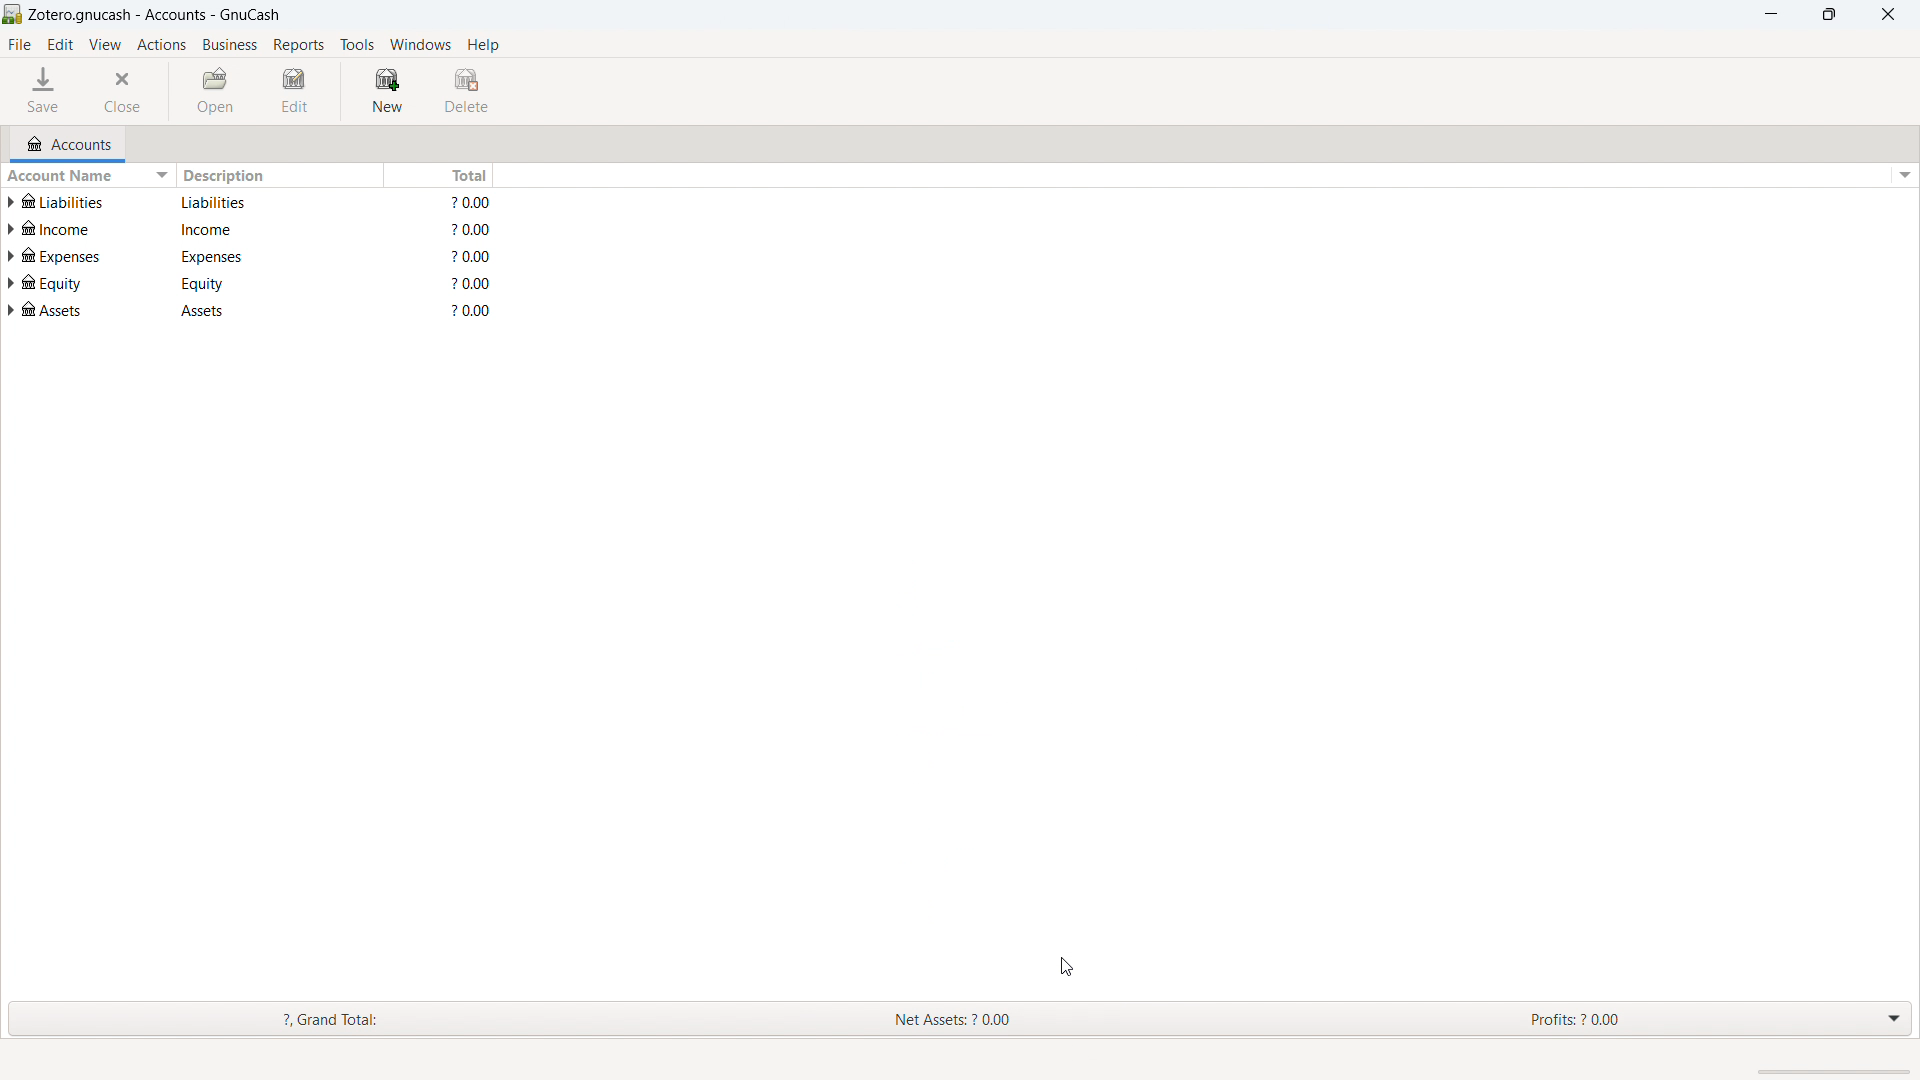 The width and height of the screenshot is (1920, 1080). What do you see at coordinates (74, 313) in the screenshot?
I see `account name` at bounding box center [74, 313].